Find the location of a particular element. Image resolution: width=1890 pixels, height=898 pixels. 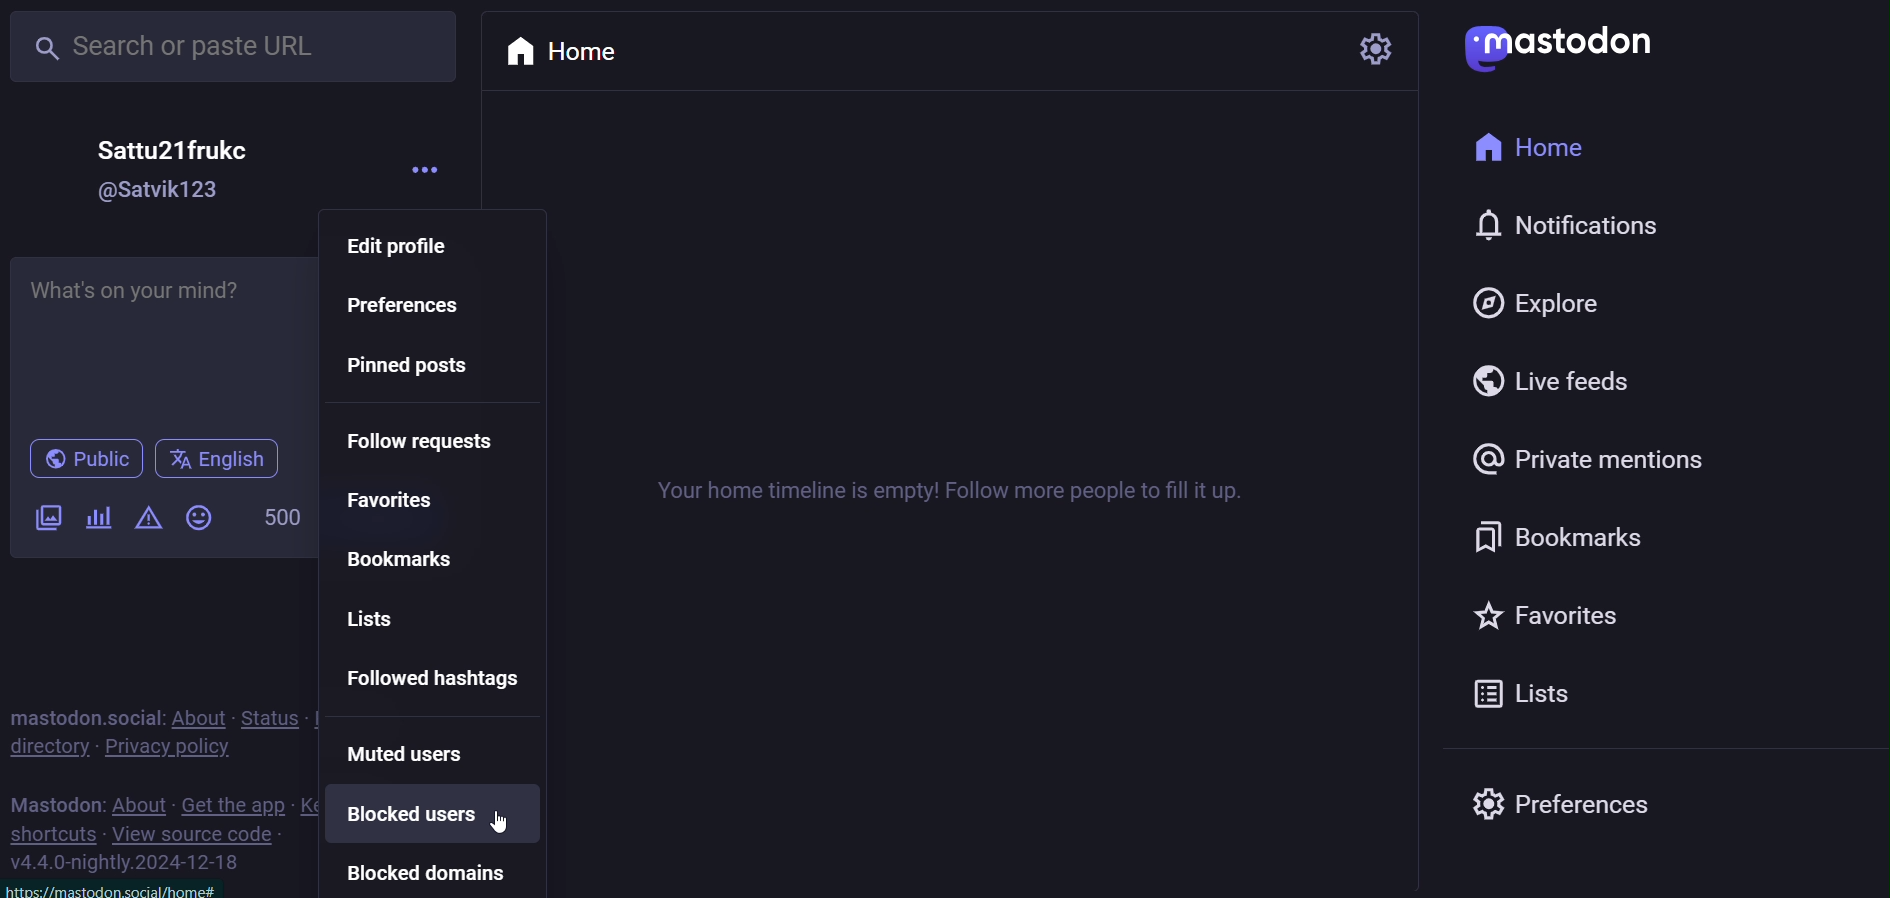

lists is located at coordinates (1545, 691).